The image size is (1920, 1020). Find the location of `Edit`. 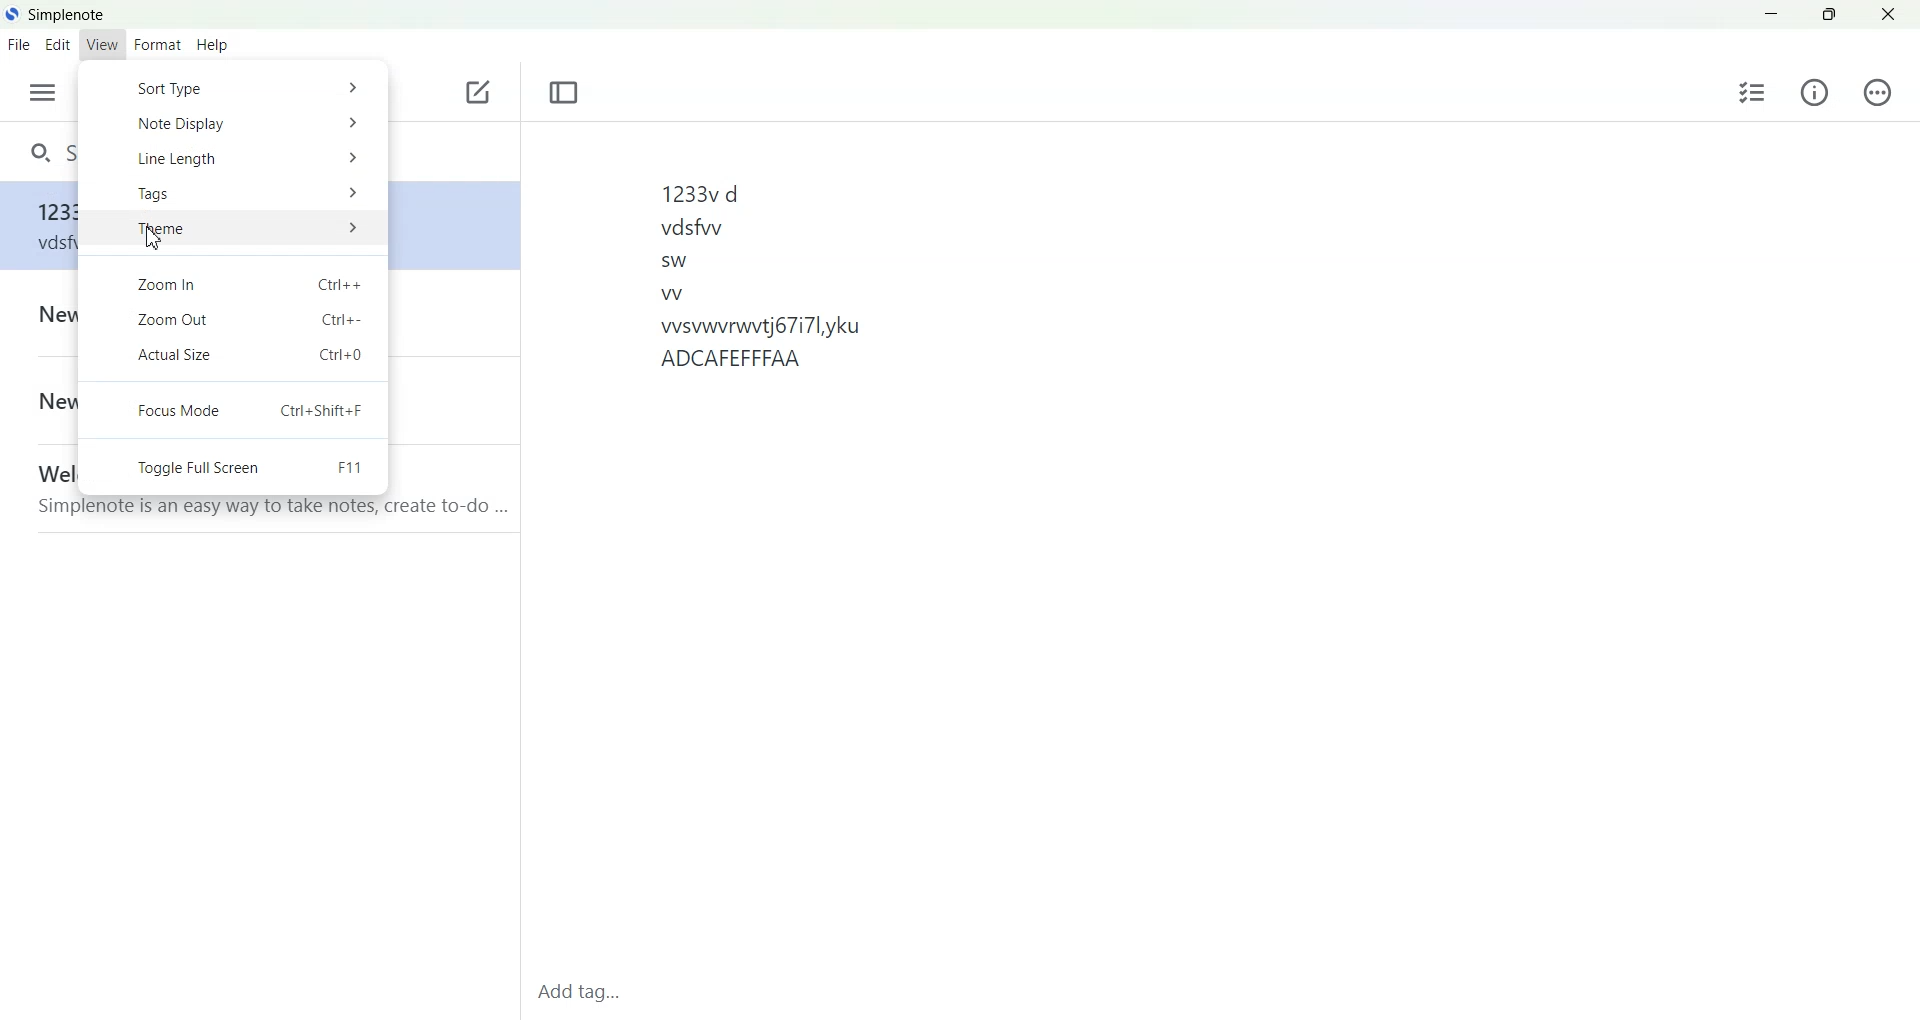

Edit is located at coordinates (57, 44).